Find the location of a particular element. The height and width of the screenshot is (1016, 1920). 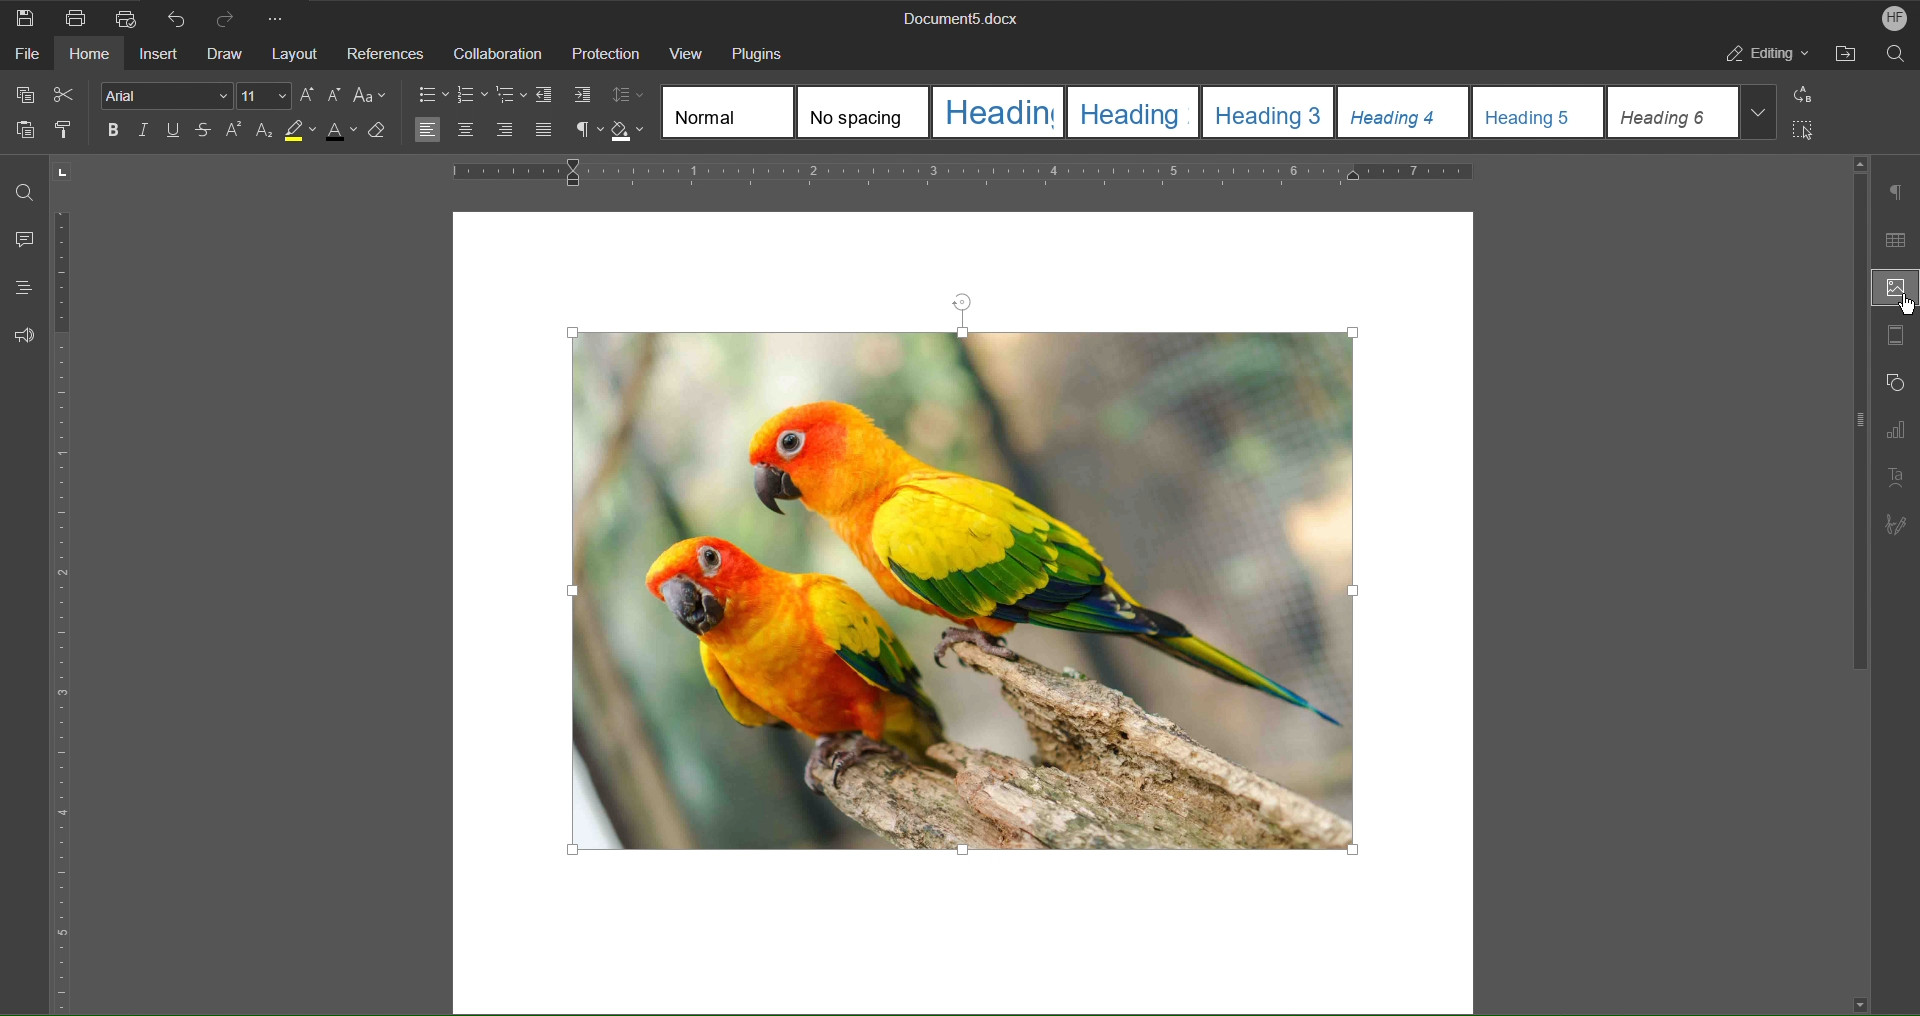

Highlight is located at coordinates (305, 135).